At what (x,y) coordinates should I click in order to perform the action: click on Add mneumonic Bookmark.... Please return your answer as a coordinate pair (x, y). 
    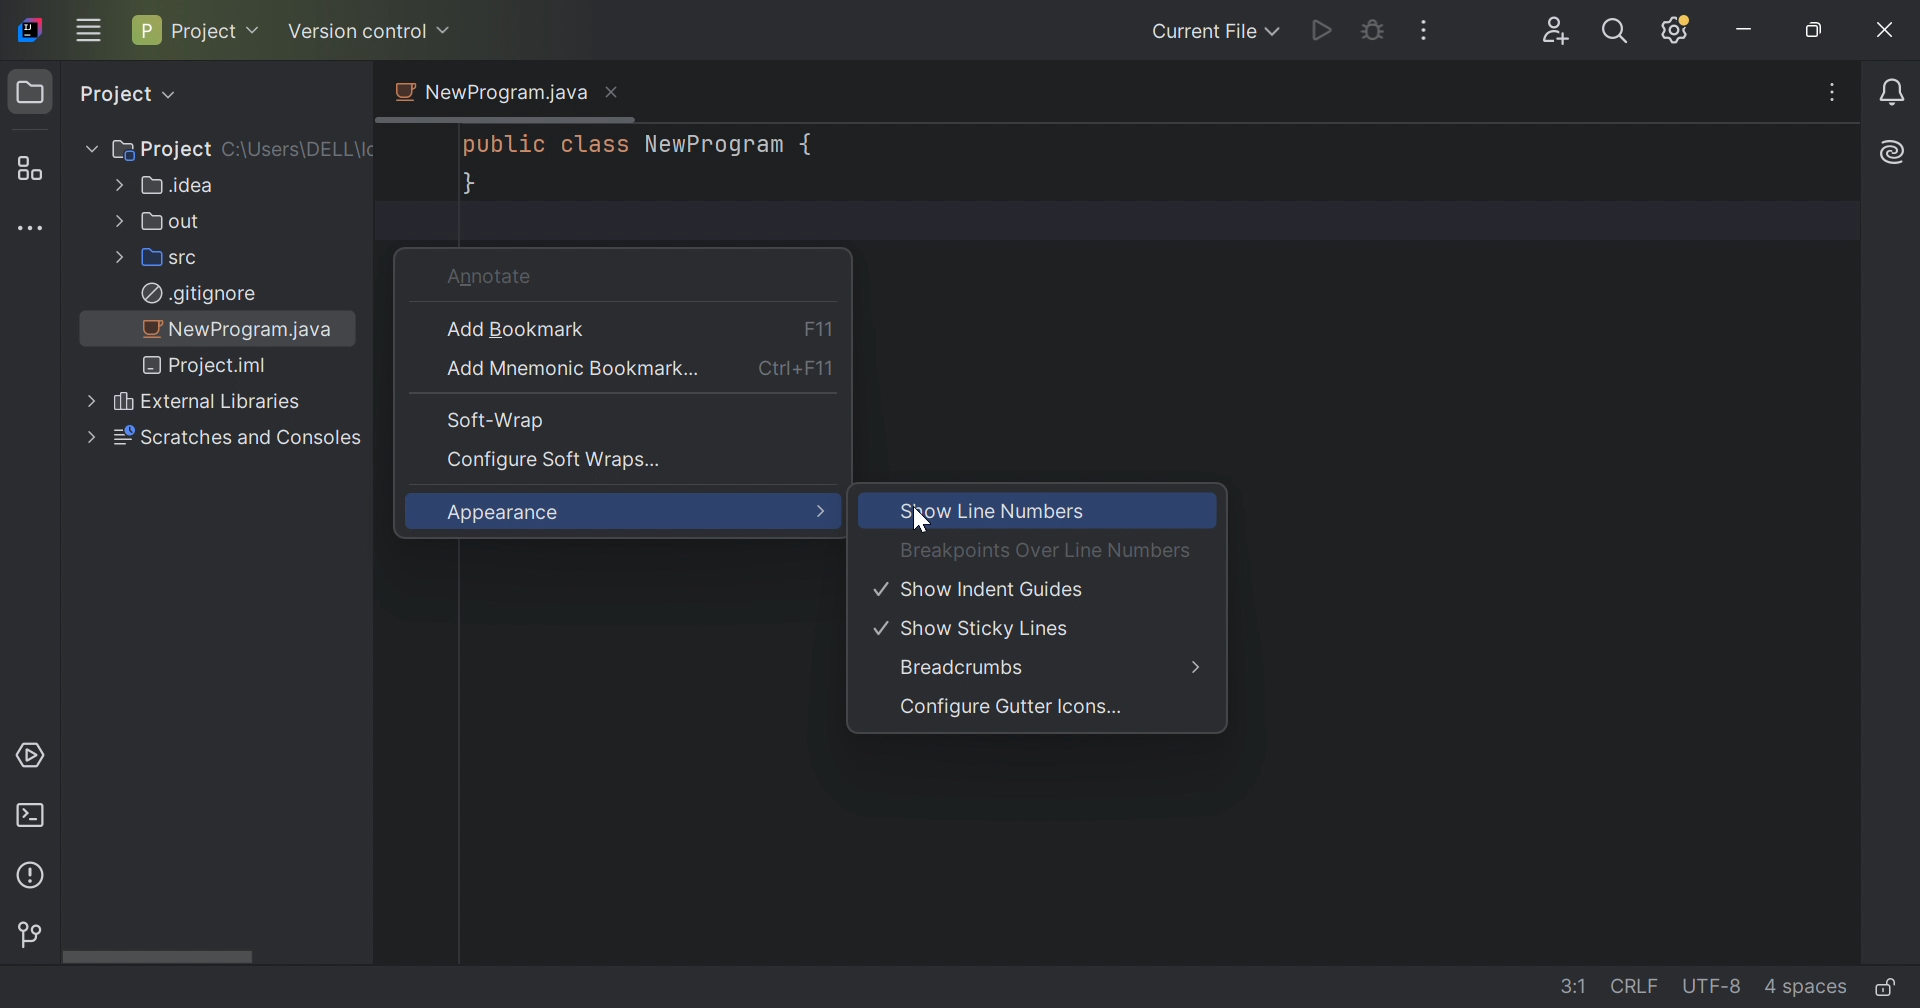
    Looking at the image, I should click on (571, 370).